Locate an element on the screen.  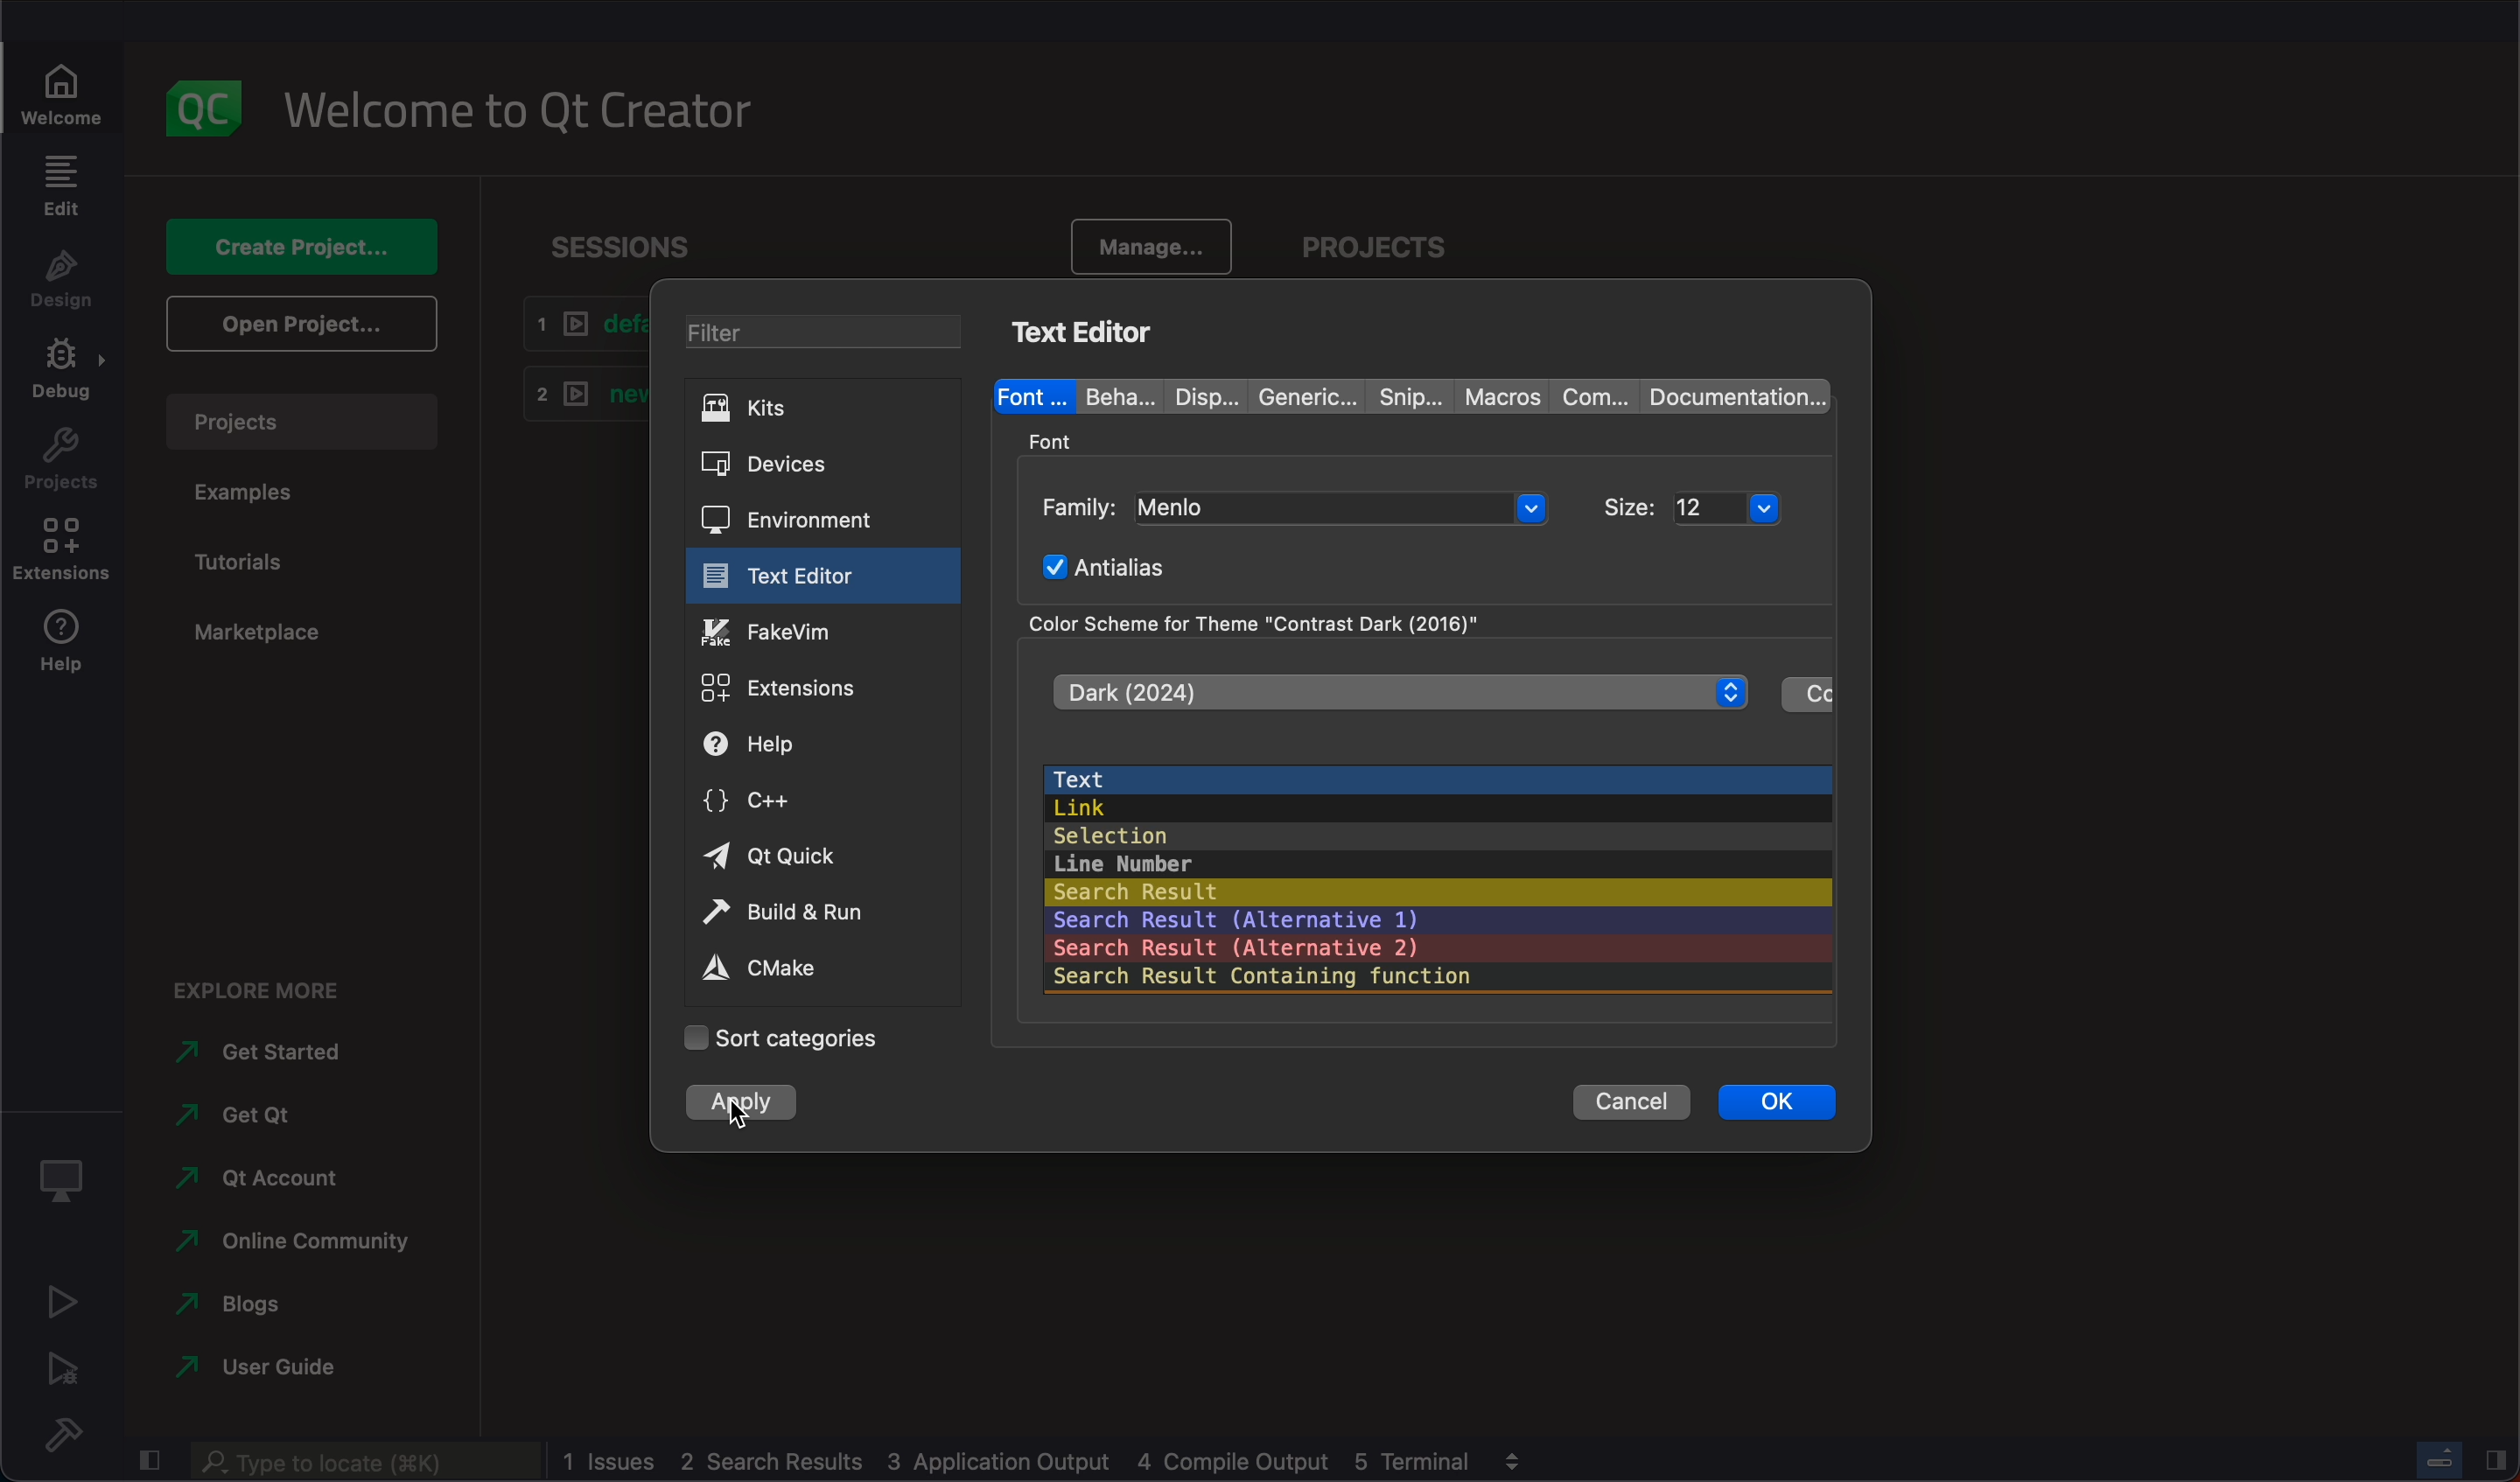
environment is located at coordinates (823, 517).